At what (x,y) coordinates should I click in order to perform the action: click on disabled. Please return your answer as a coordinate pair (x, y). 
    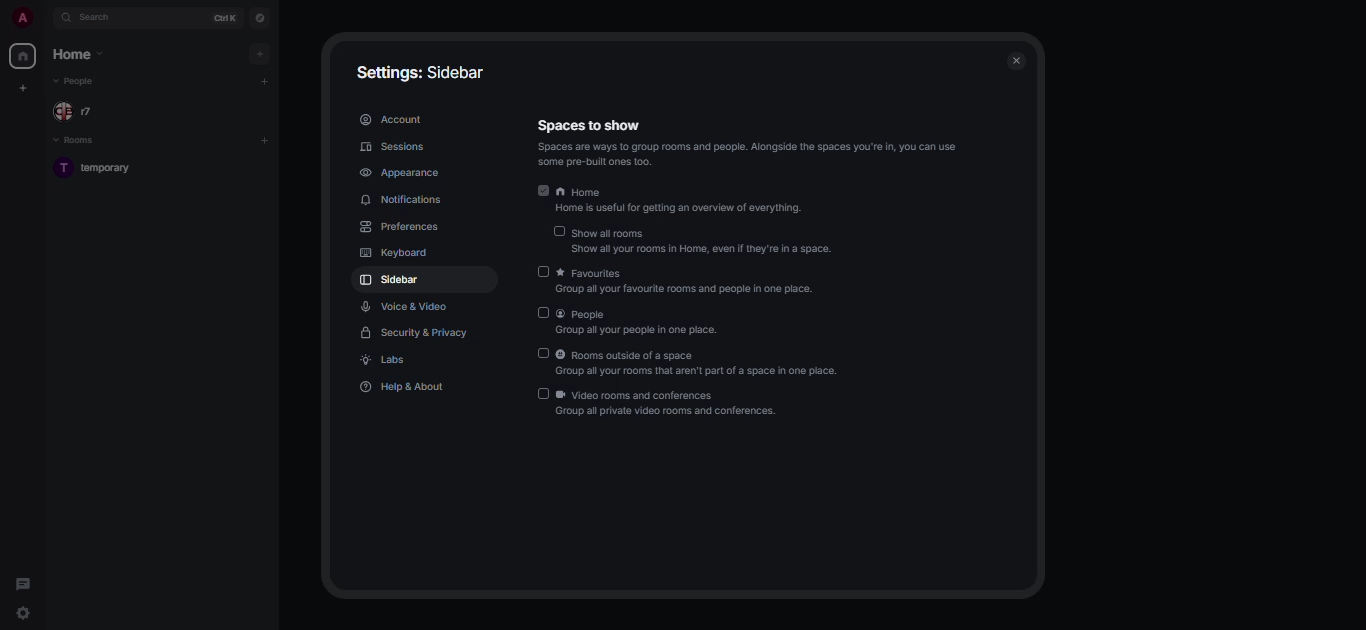
    Looking at the image, I should click on (544, 353).